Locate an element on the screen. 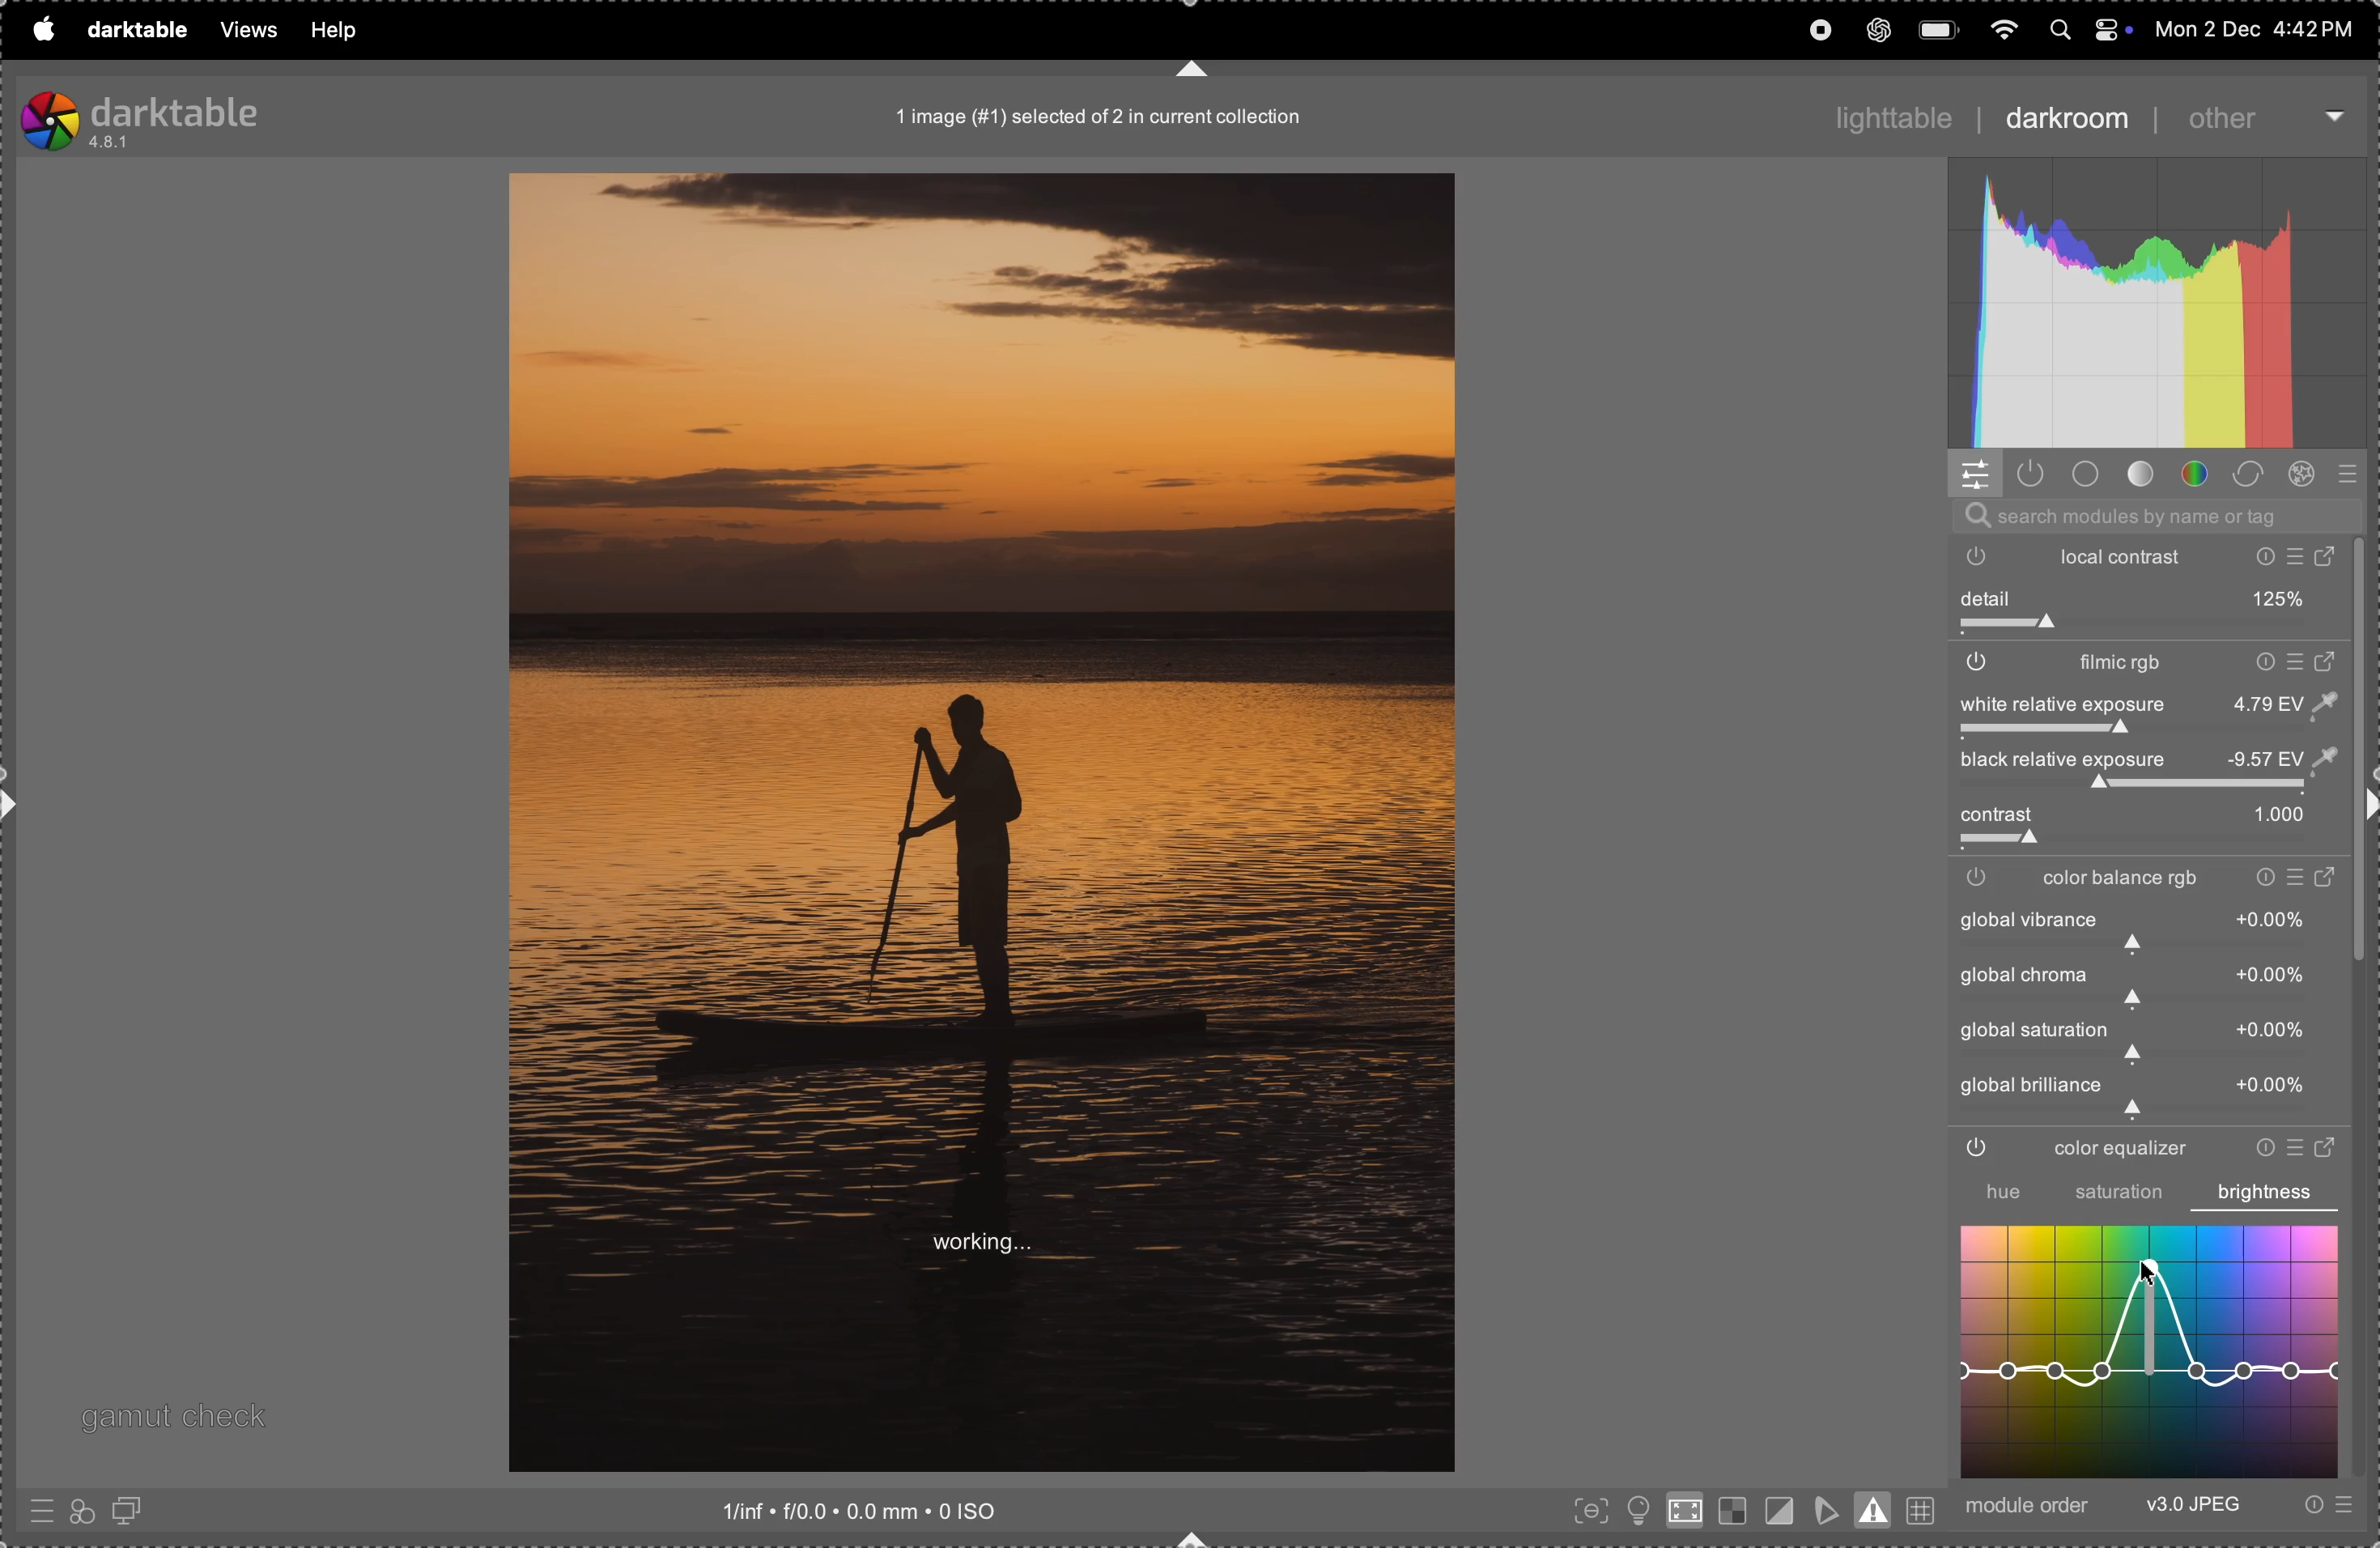 The height and width of the screenshot is (1548, 2380). image is located at coordinates (981, 823).